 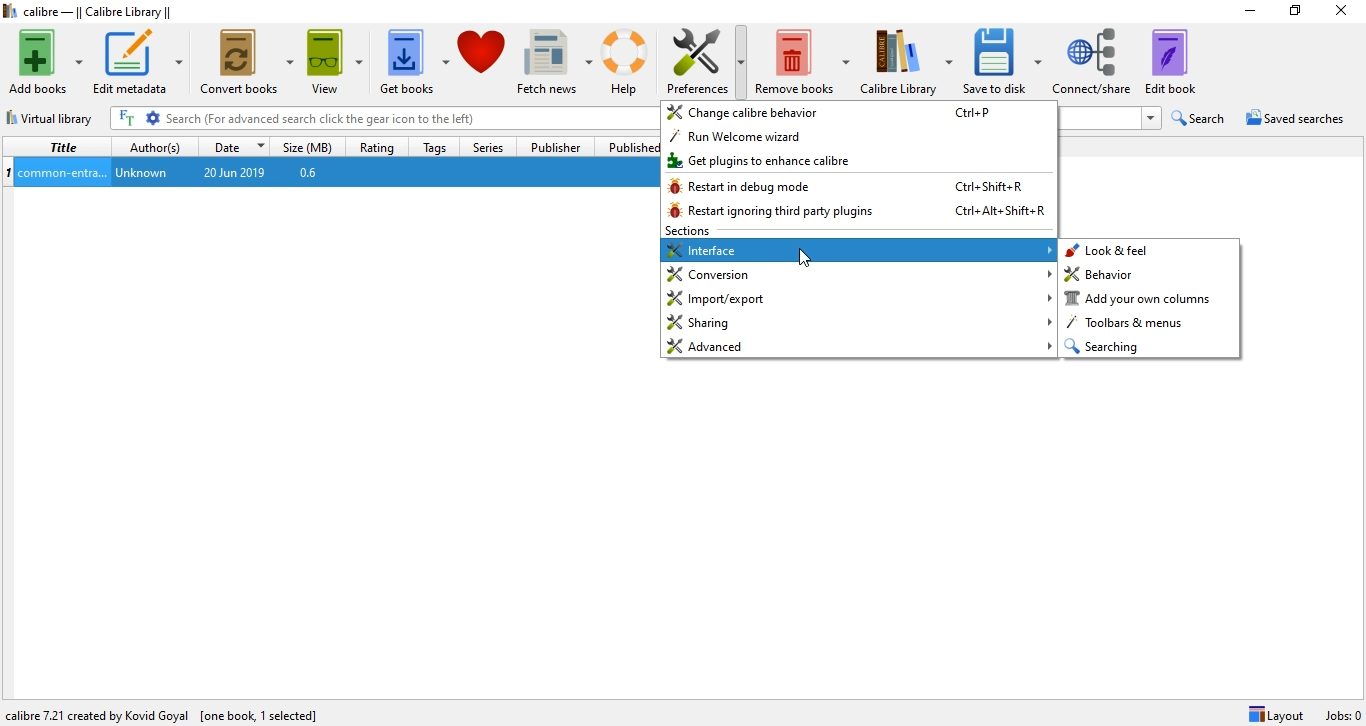 I want to click on look & feel, so click(x=1152, y=252).